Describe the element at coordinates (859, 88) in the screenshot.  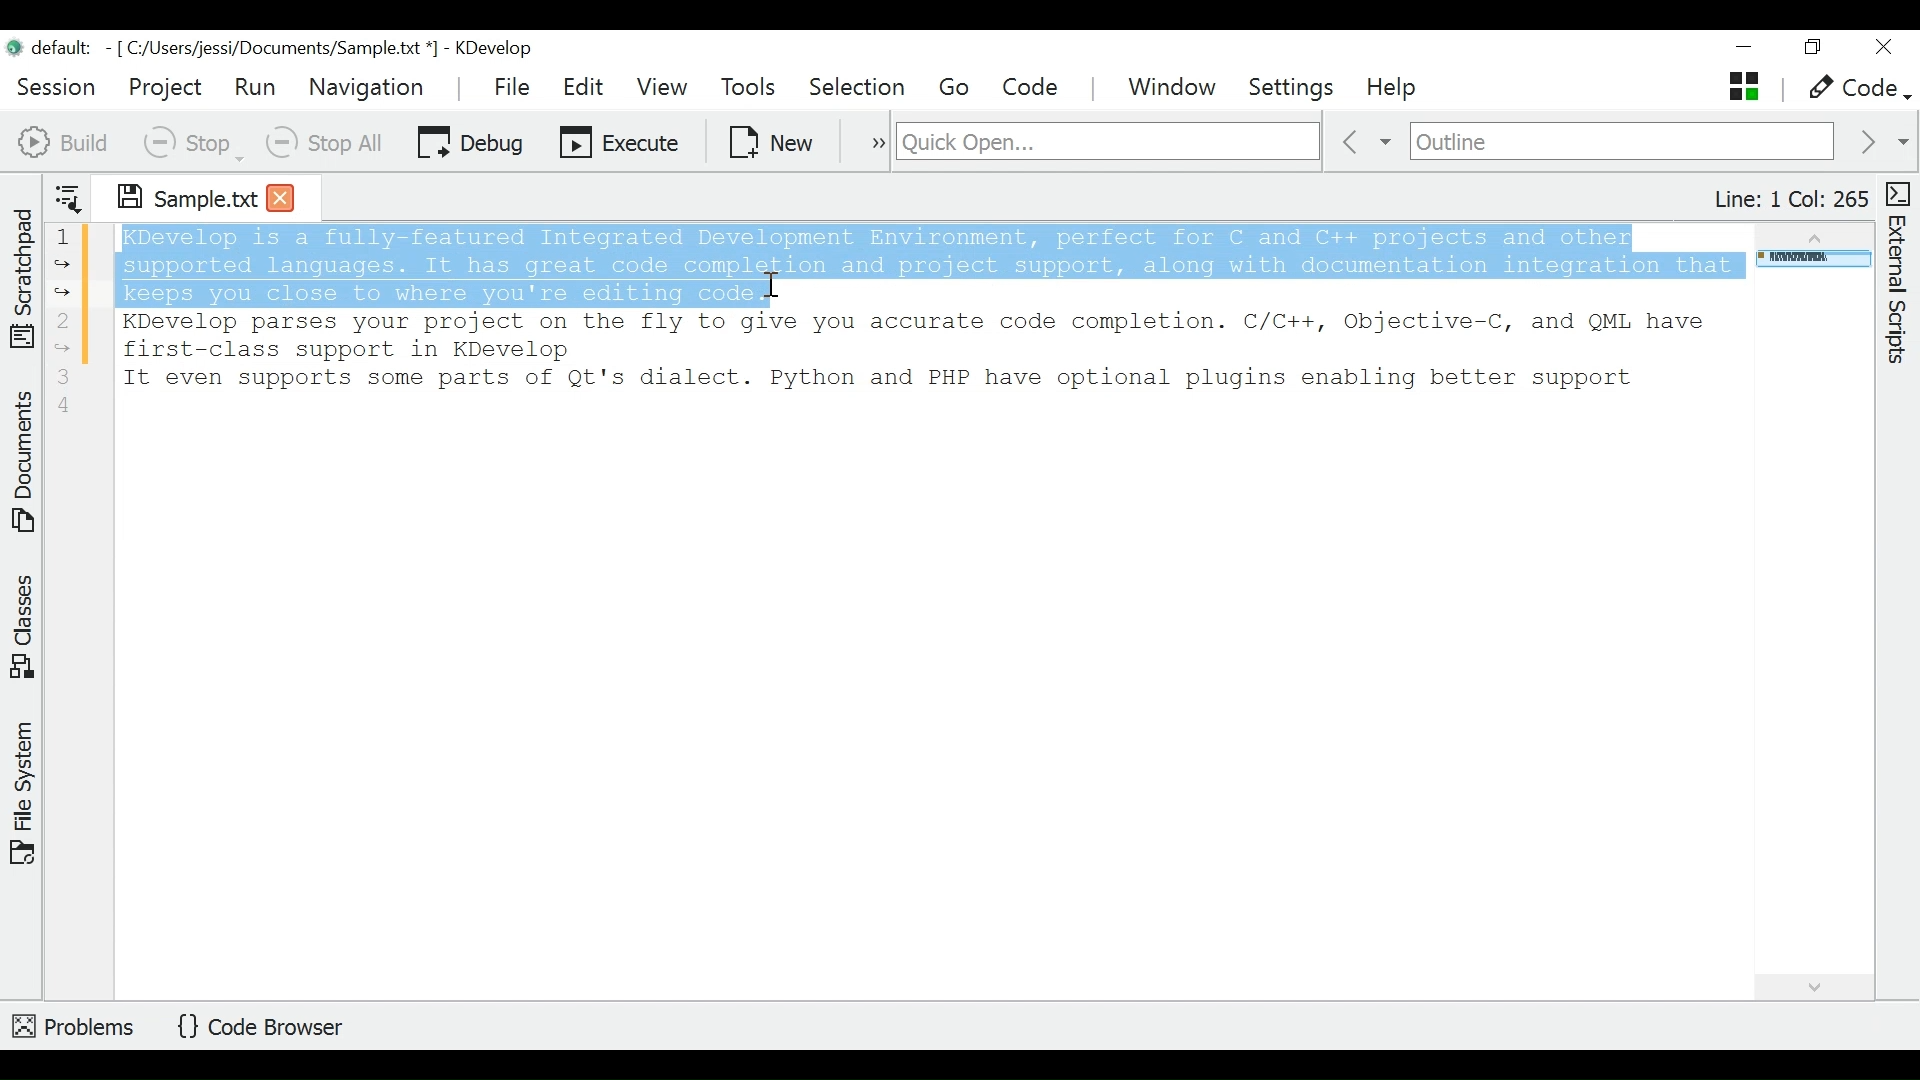
I see `Selection` at that location.